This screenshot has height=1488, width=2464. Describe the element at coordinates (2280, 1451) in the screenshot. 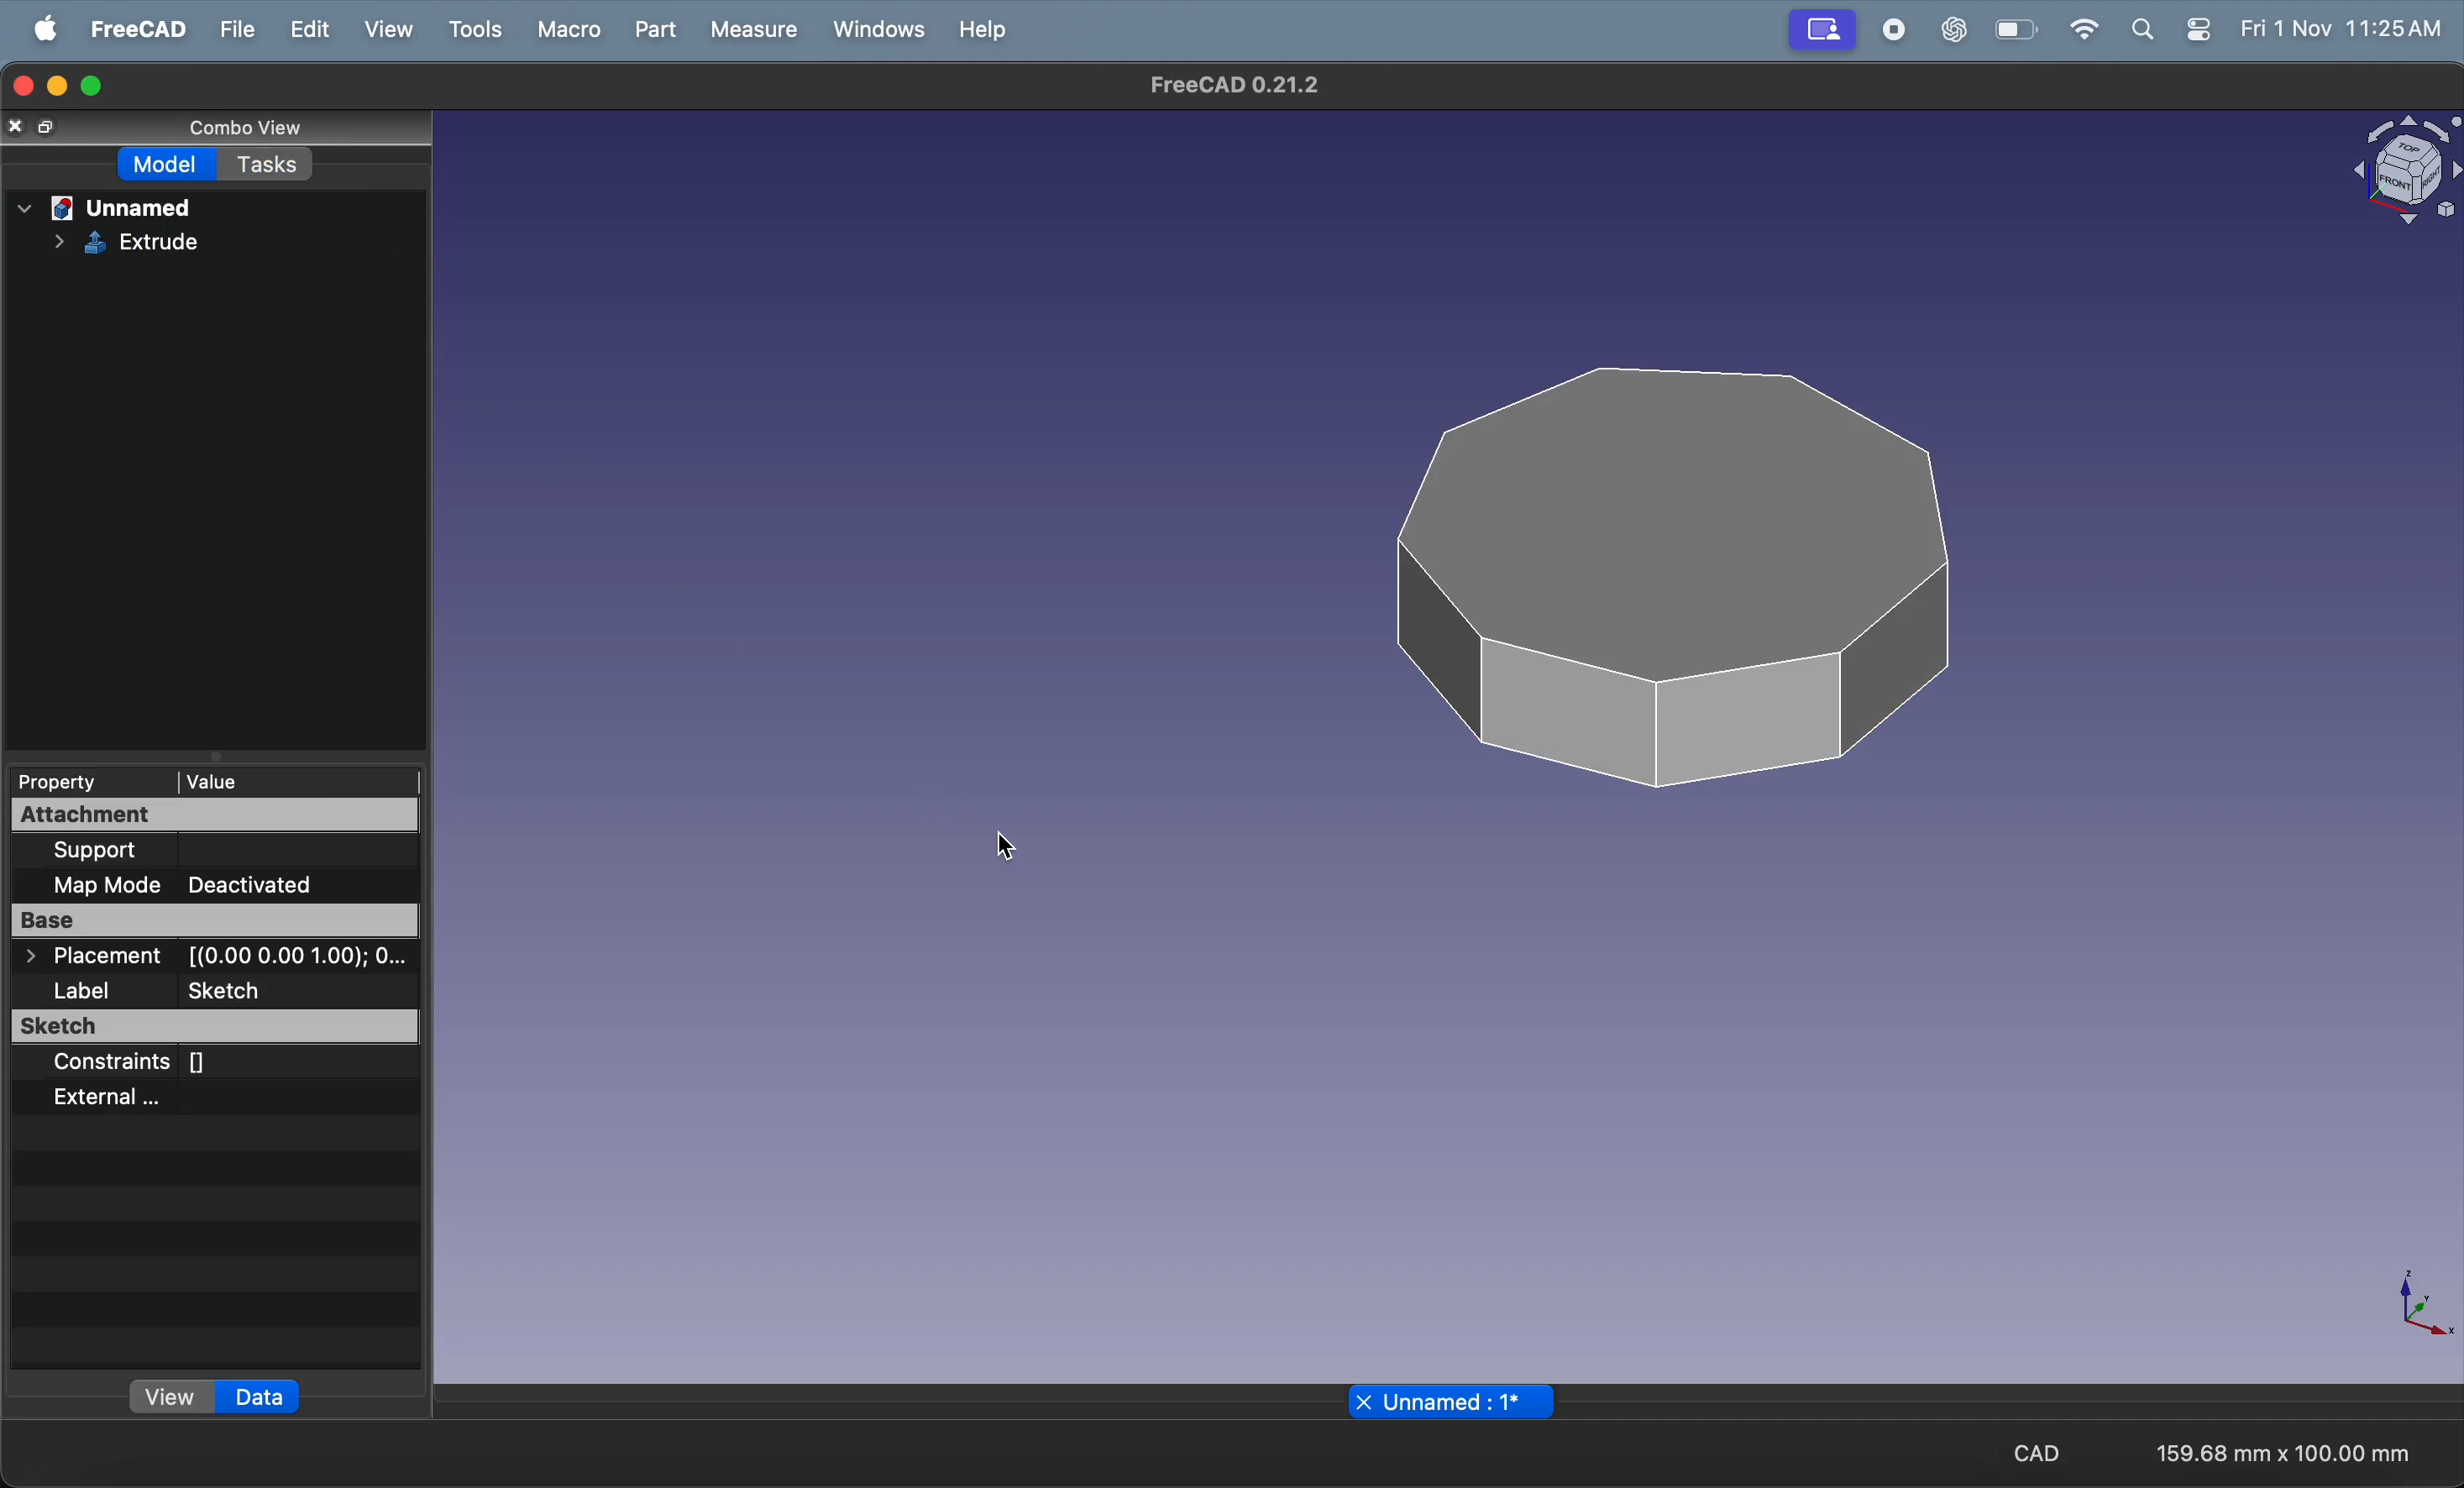

I see `159.68 mm x 100.00 mm` at that location.